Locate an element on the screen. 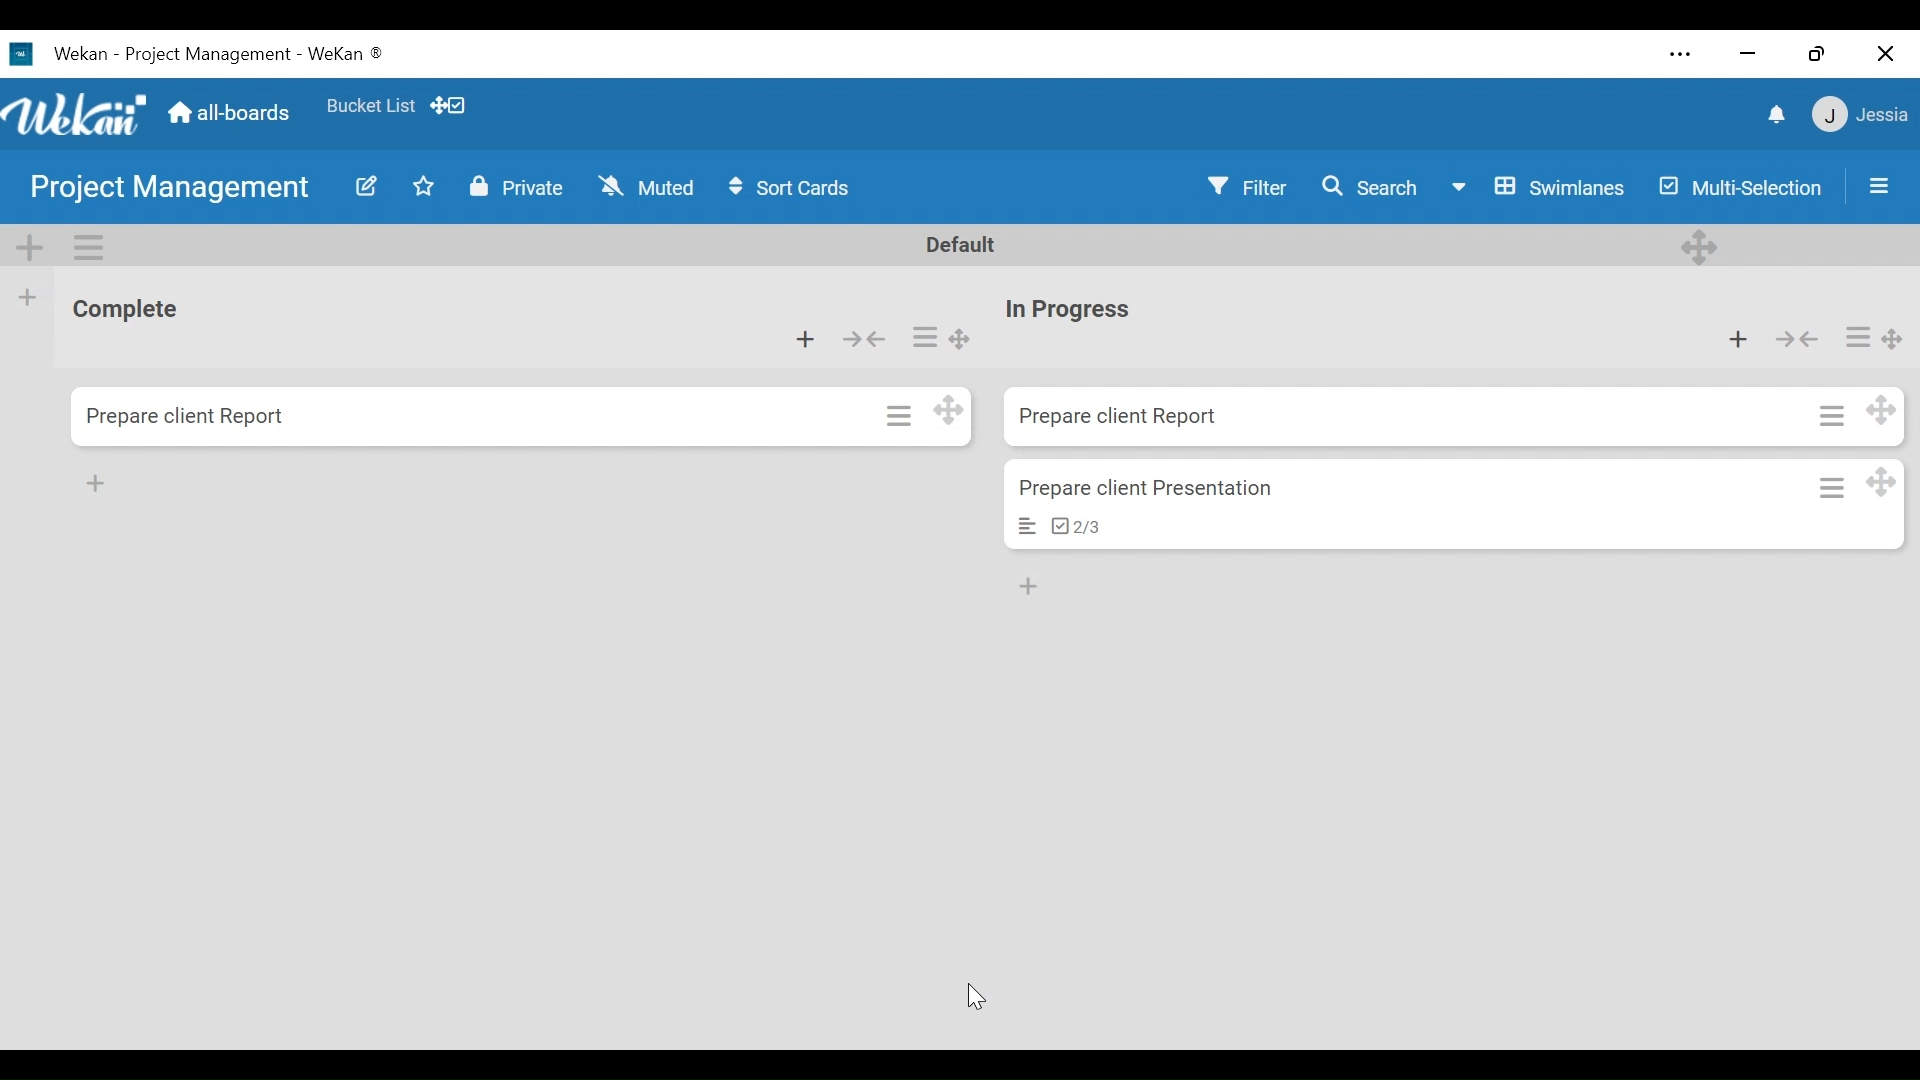 This screenshot has height=1080, width=1920. Deesktop drag handle is located at coordinates (1700, 246).